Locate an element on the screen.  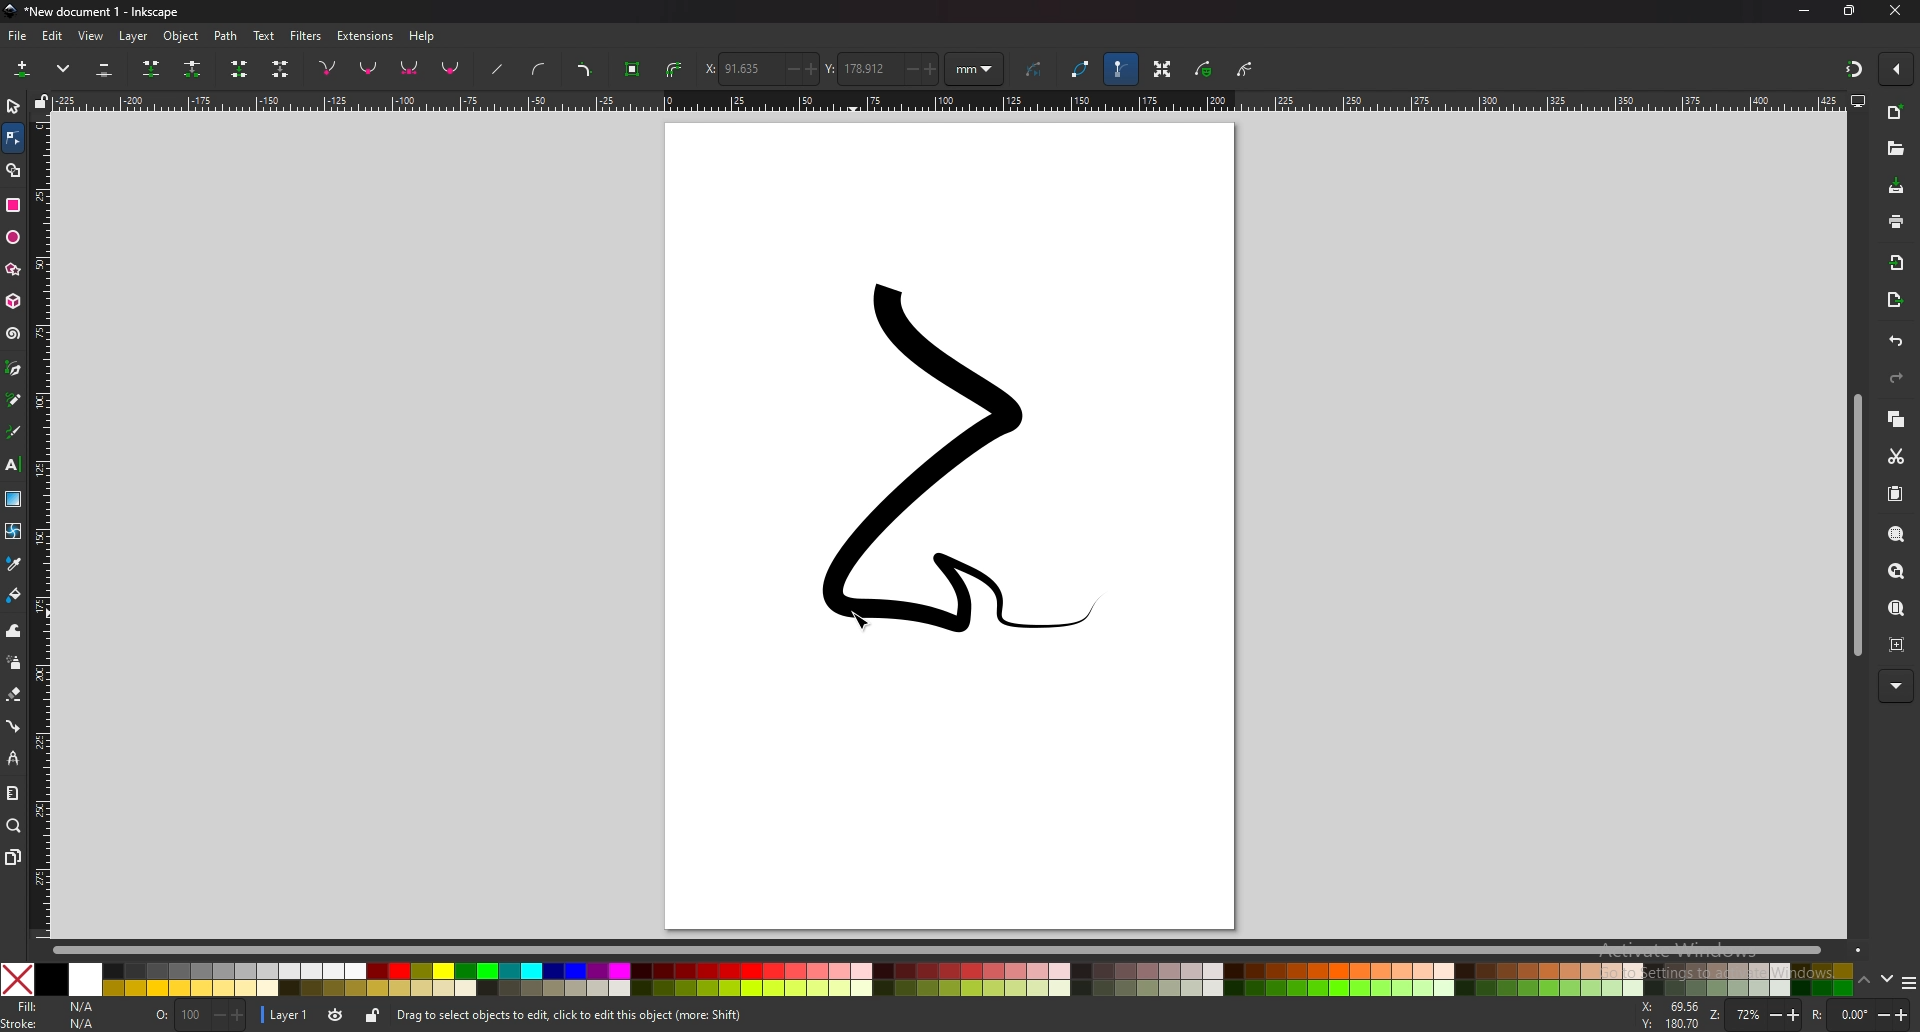
clipping path is located at coordinates (1245, 68).